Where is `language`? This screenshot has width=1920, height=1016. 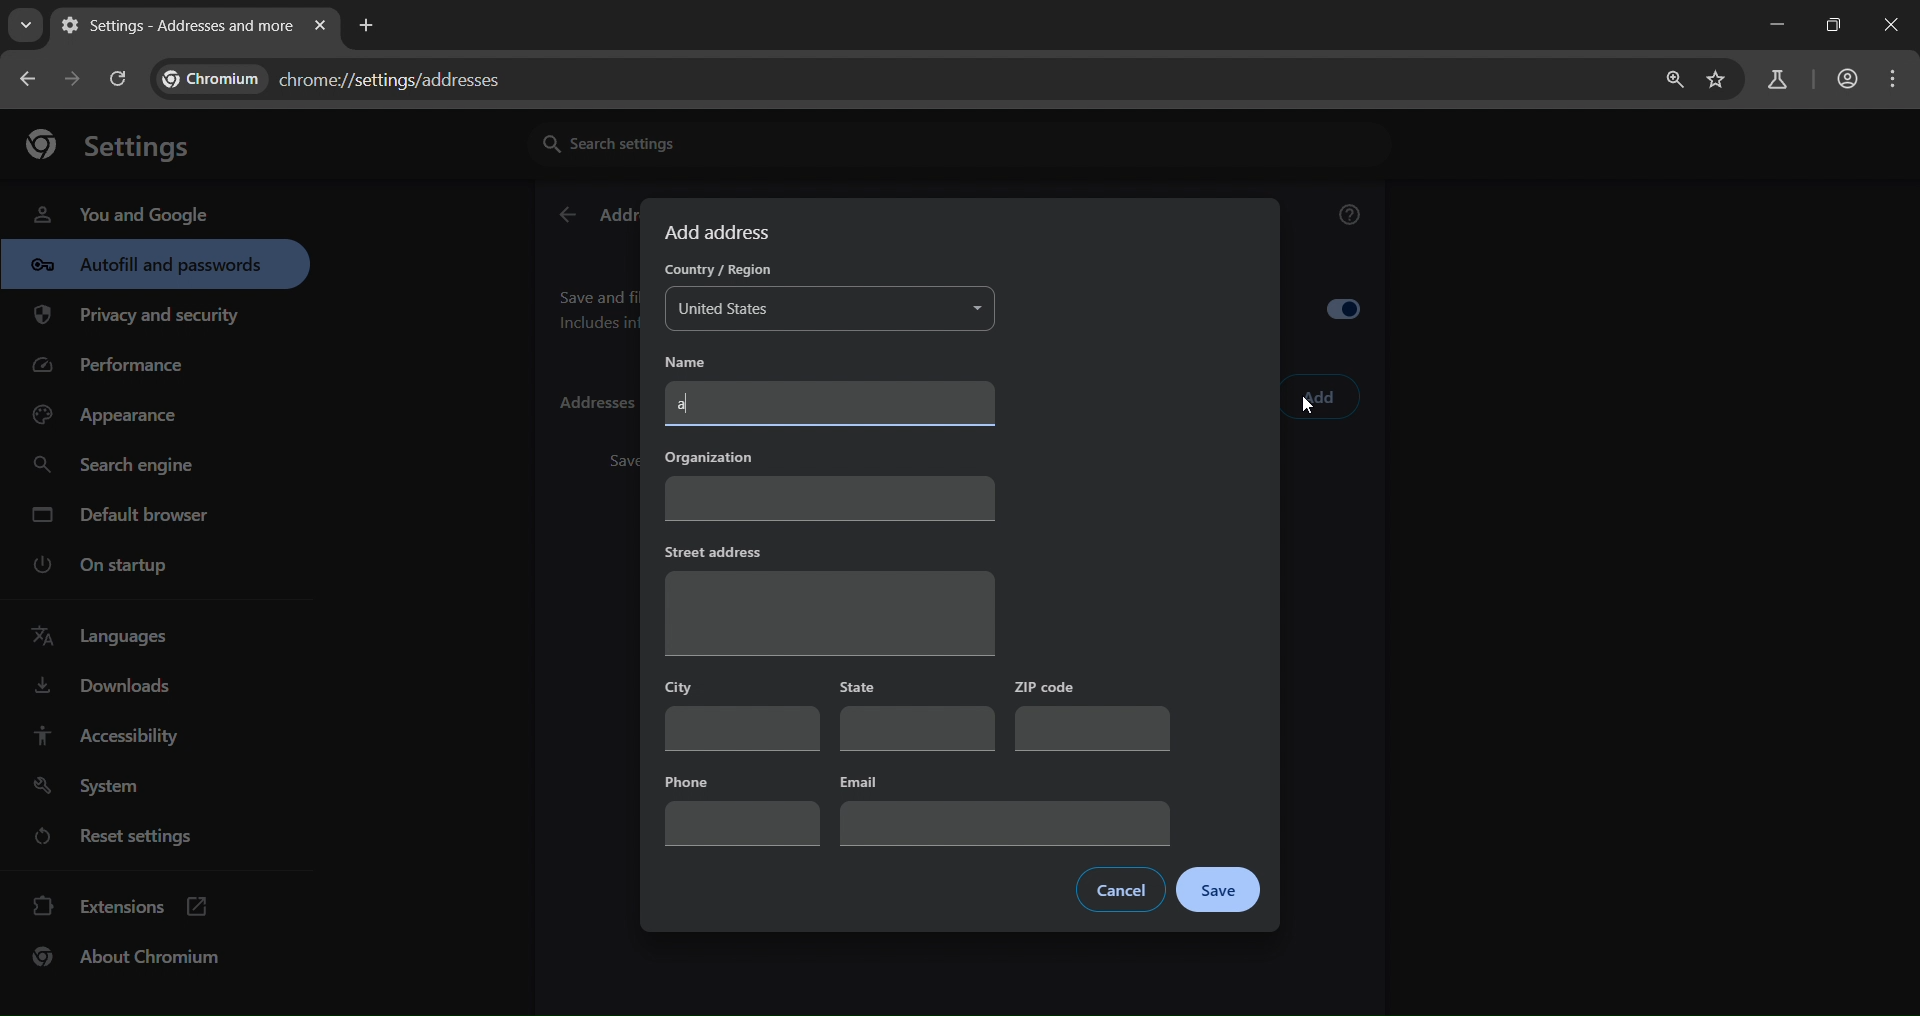 language is located at coordinates (106, 637).